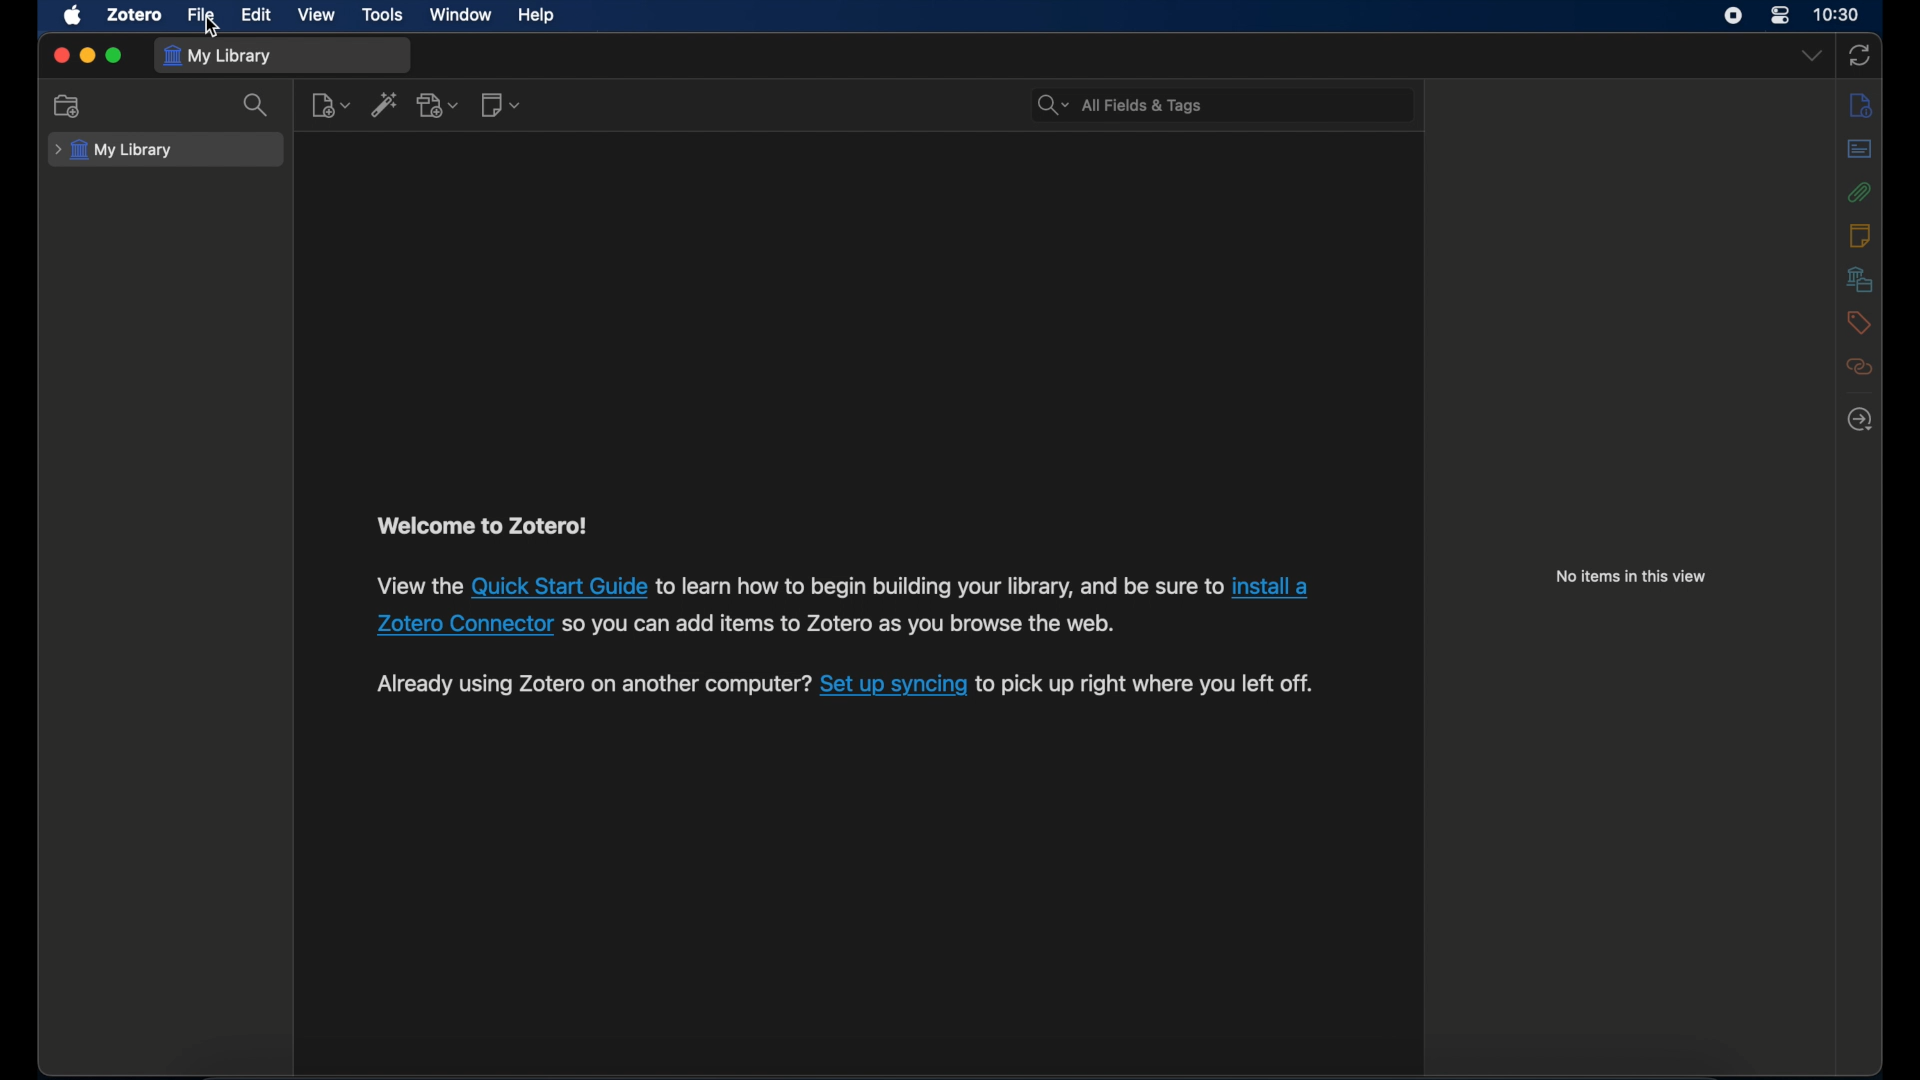 This screenshot has width=1920, height=1080. I want to click on dropdown, so click(1812, 55).